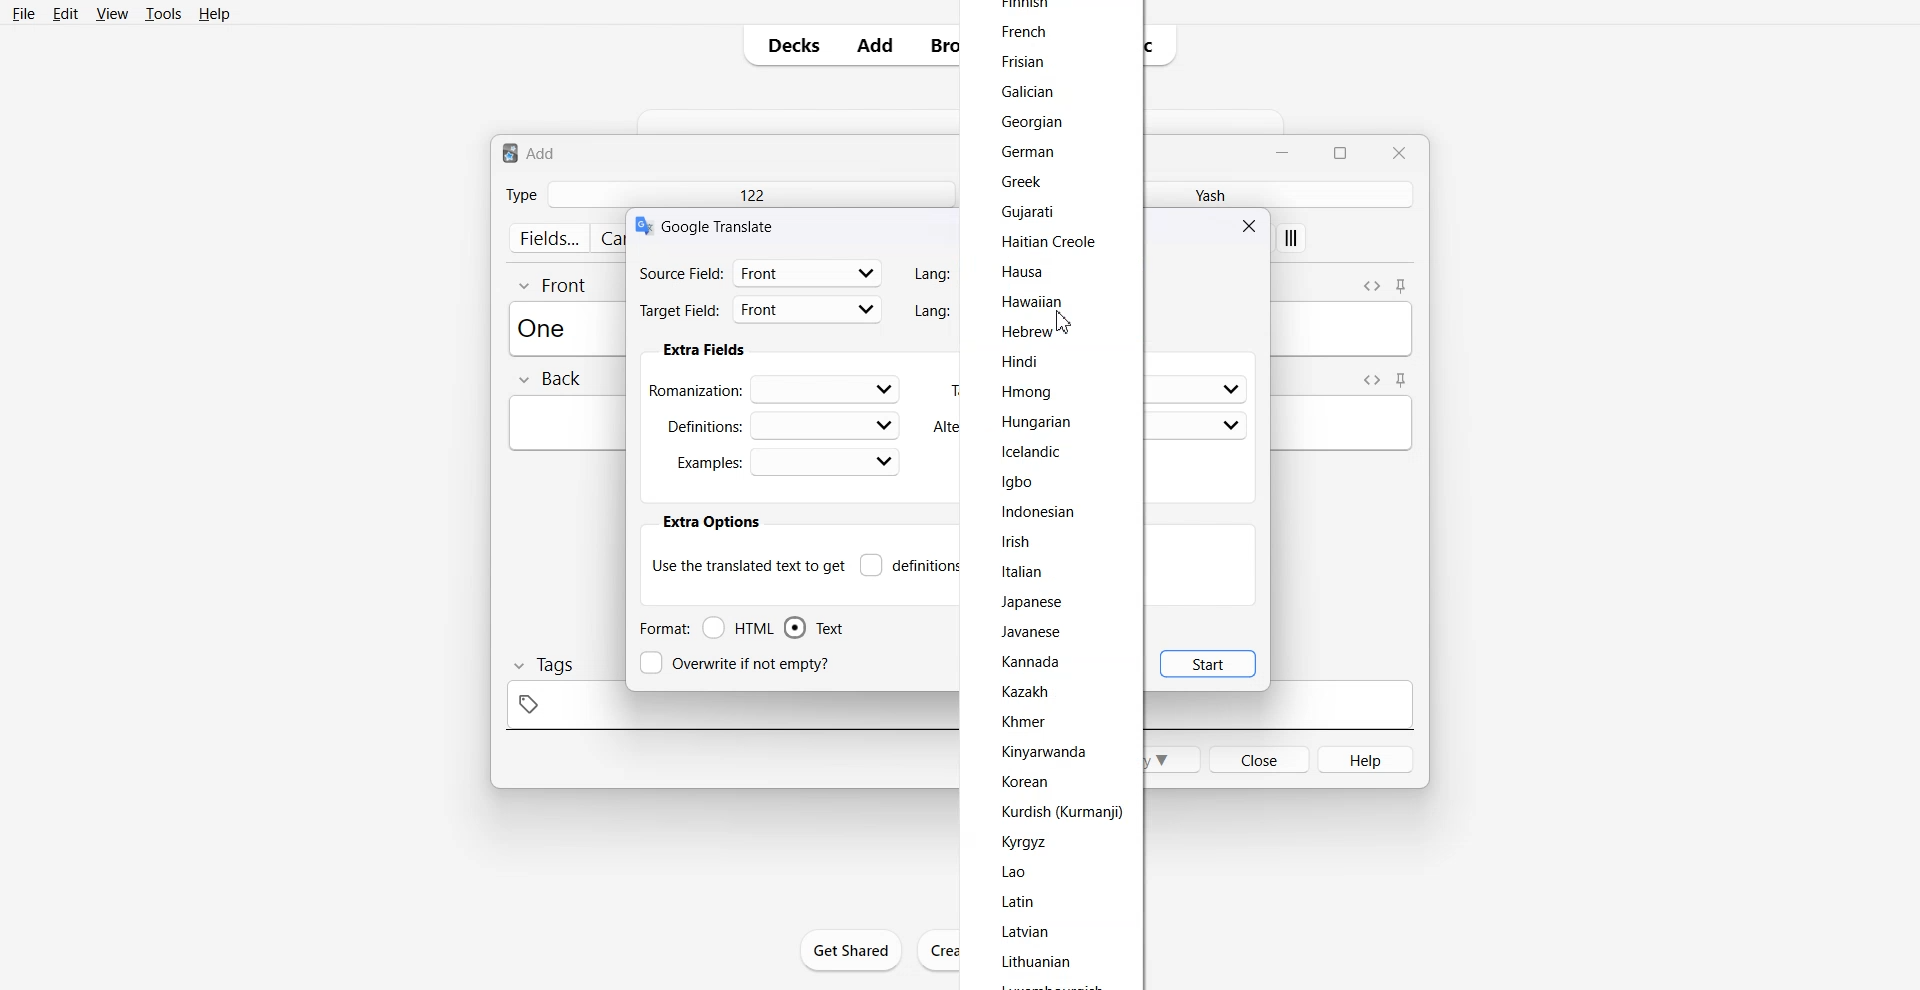 This screenshot has width=1920, height=990. Describe the element at coordinates (1208, 663) in the screenshot. I see `Start` at that location.